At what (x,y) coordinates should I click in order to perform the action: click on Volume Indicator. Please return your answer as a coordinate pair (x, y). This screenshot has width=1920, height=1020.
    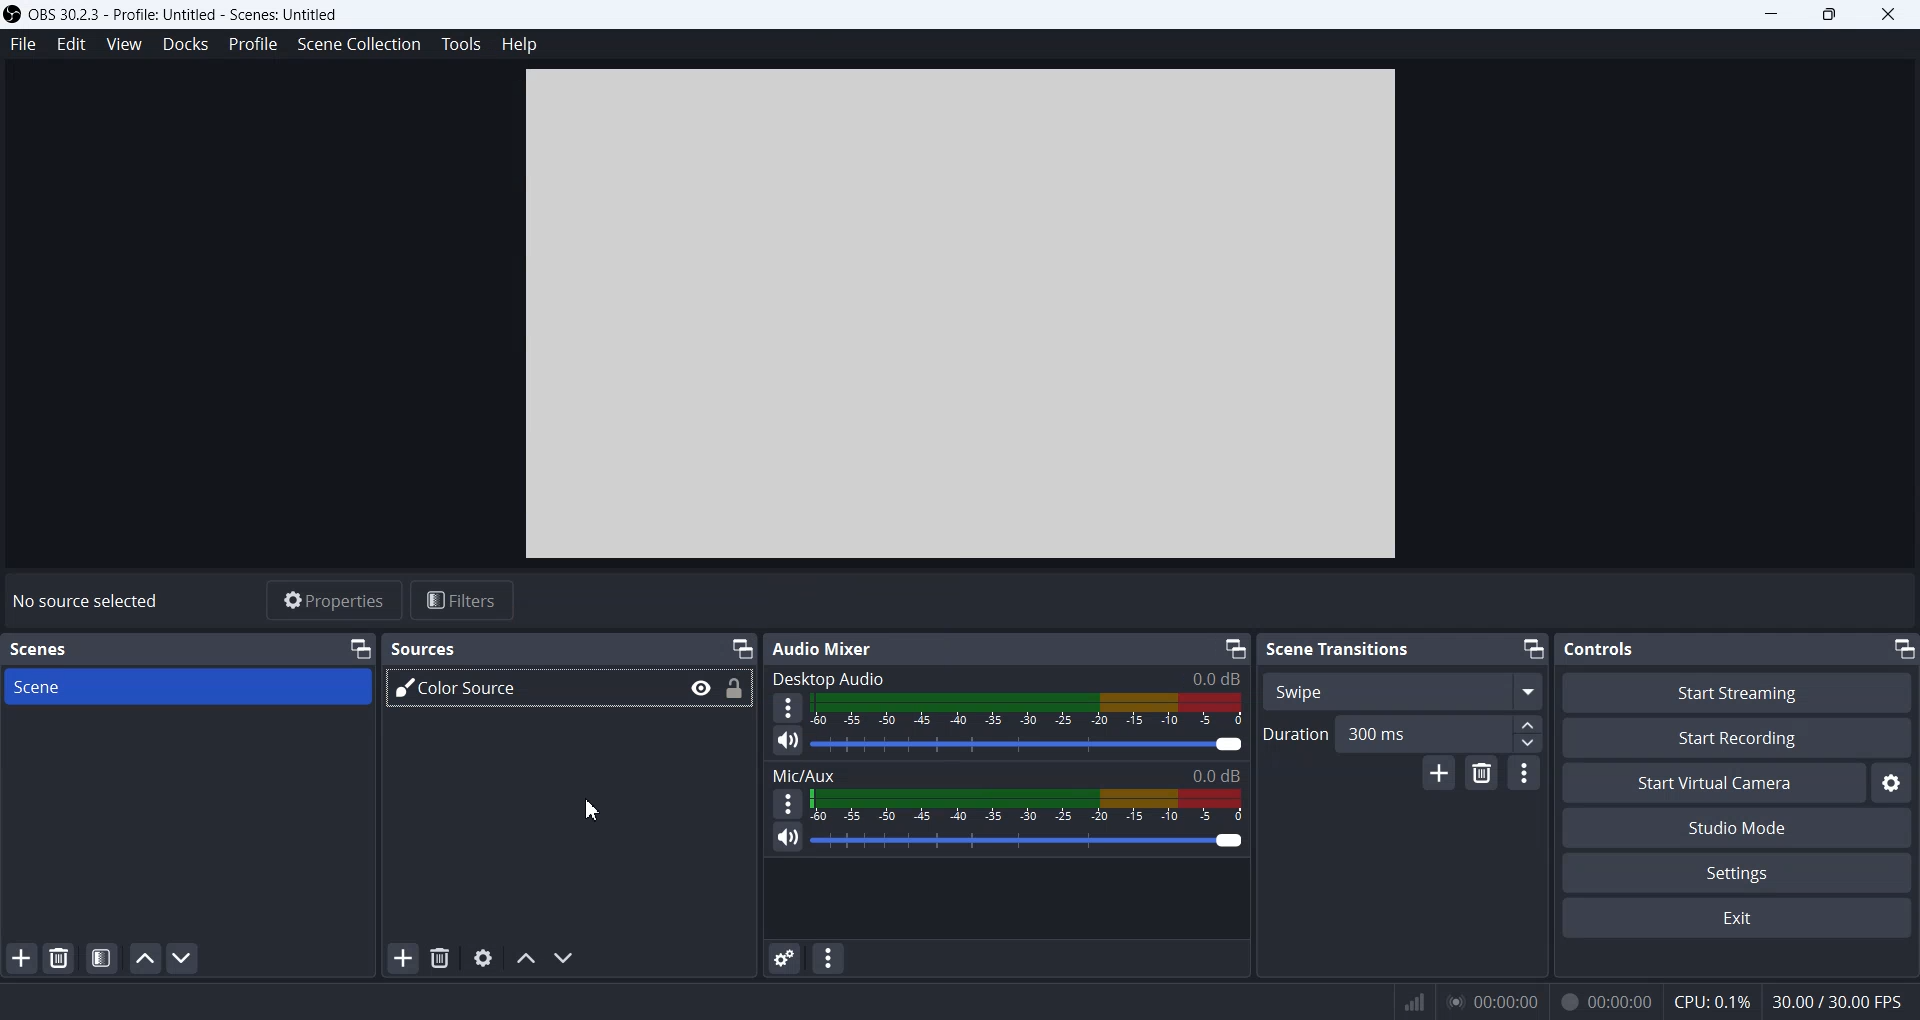
    Looking at the image, I should click on (1031, 711).